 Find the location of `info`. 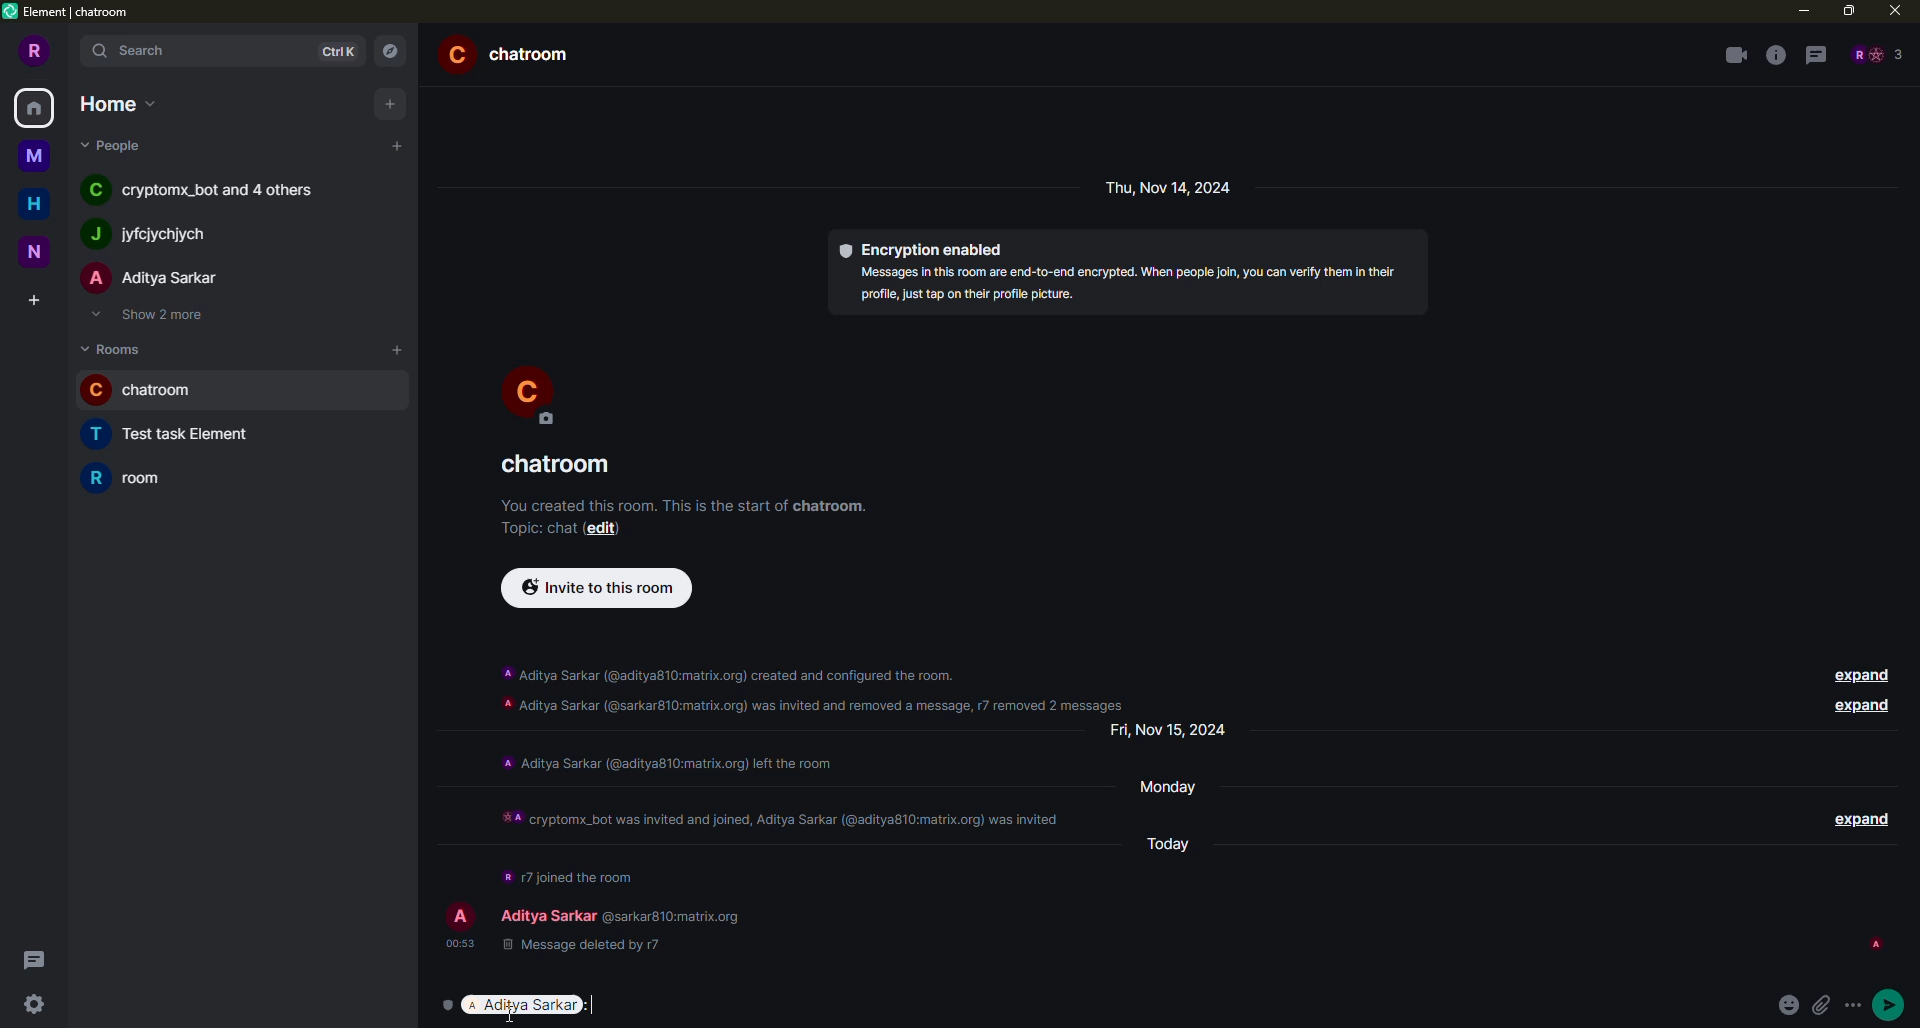

info is located at coordinates (783, 811).